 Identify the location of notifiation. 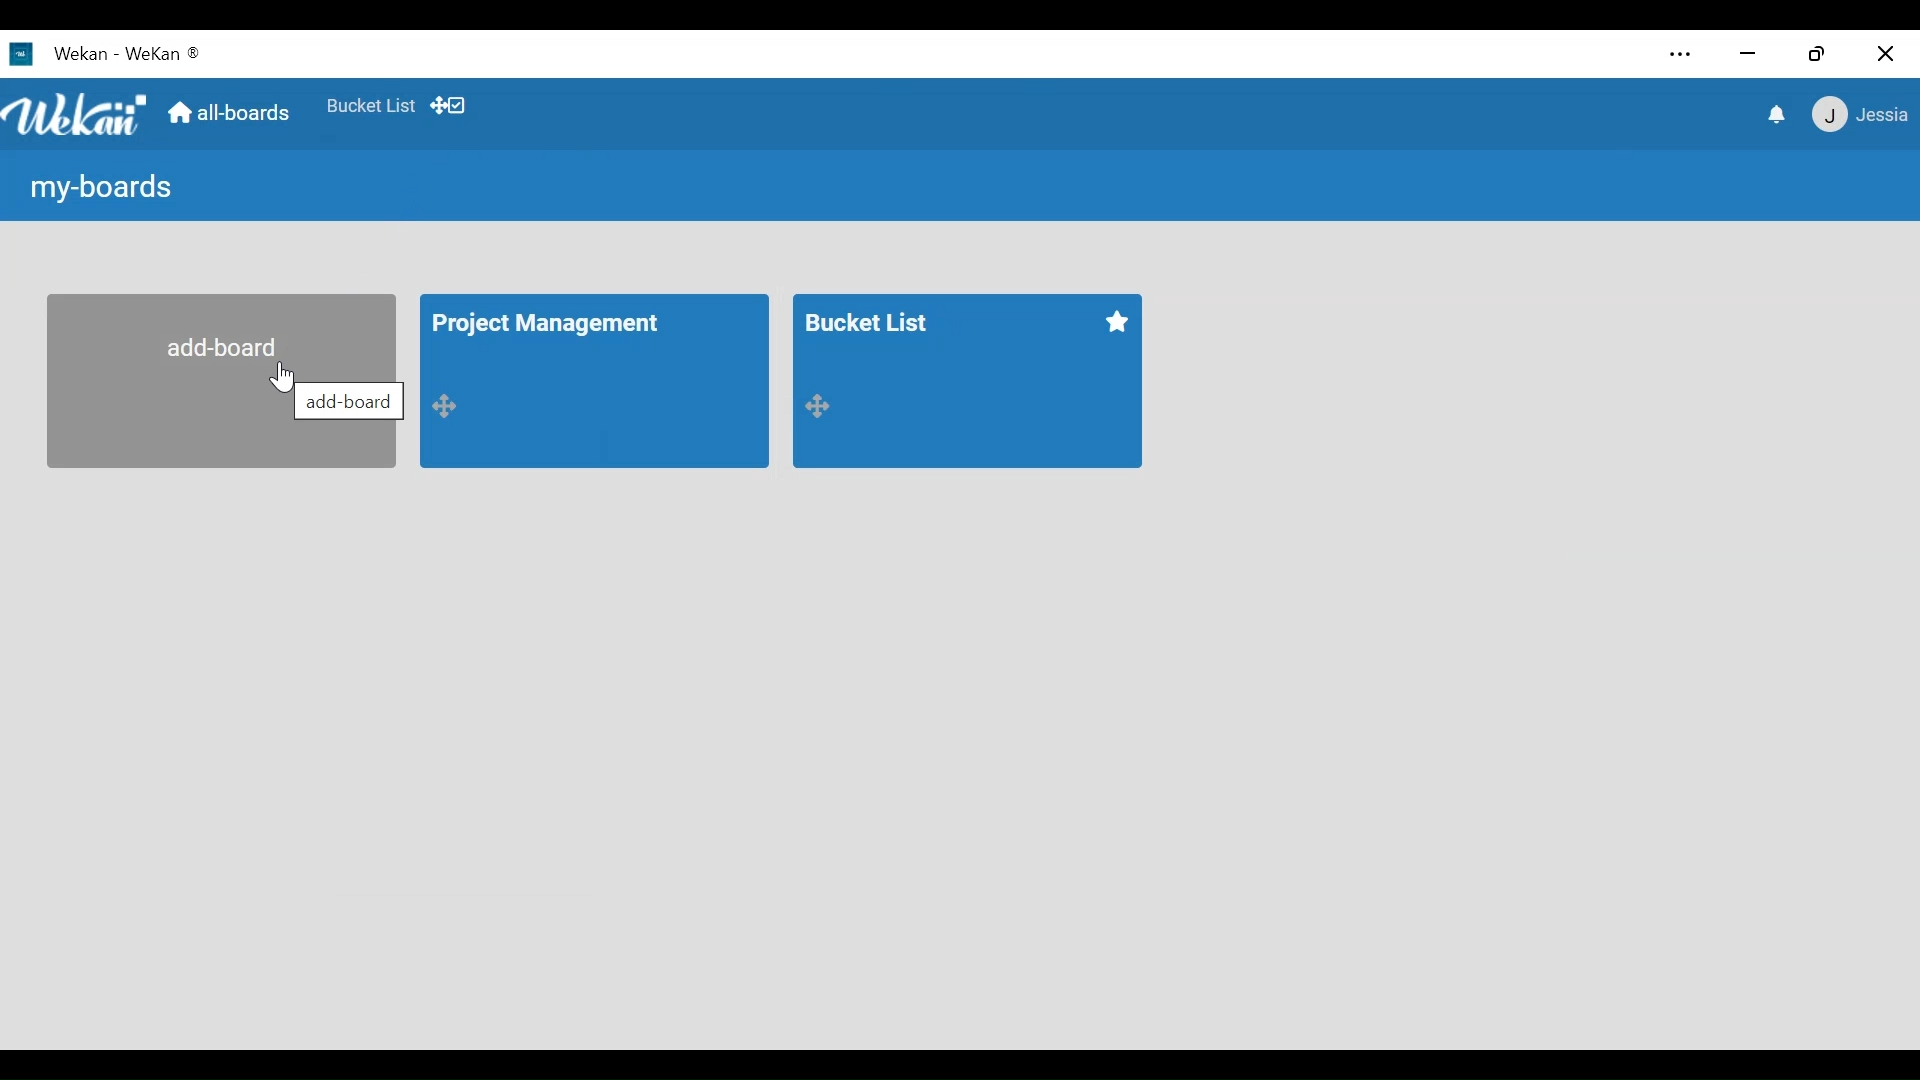
(1774, 115).